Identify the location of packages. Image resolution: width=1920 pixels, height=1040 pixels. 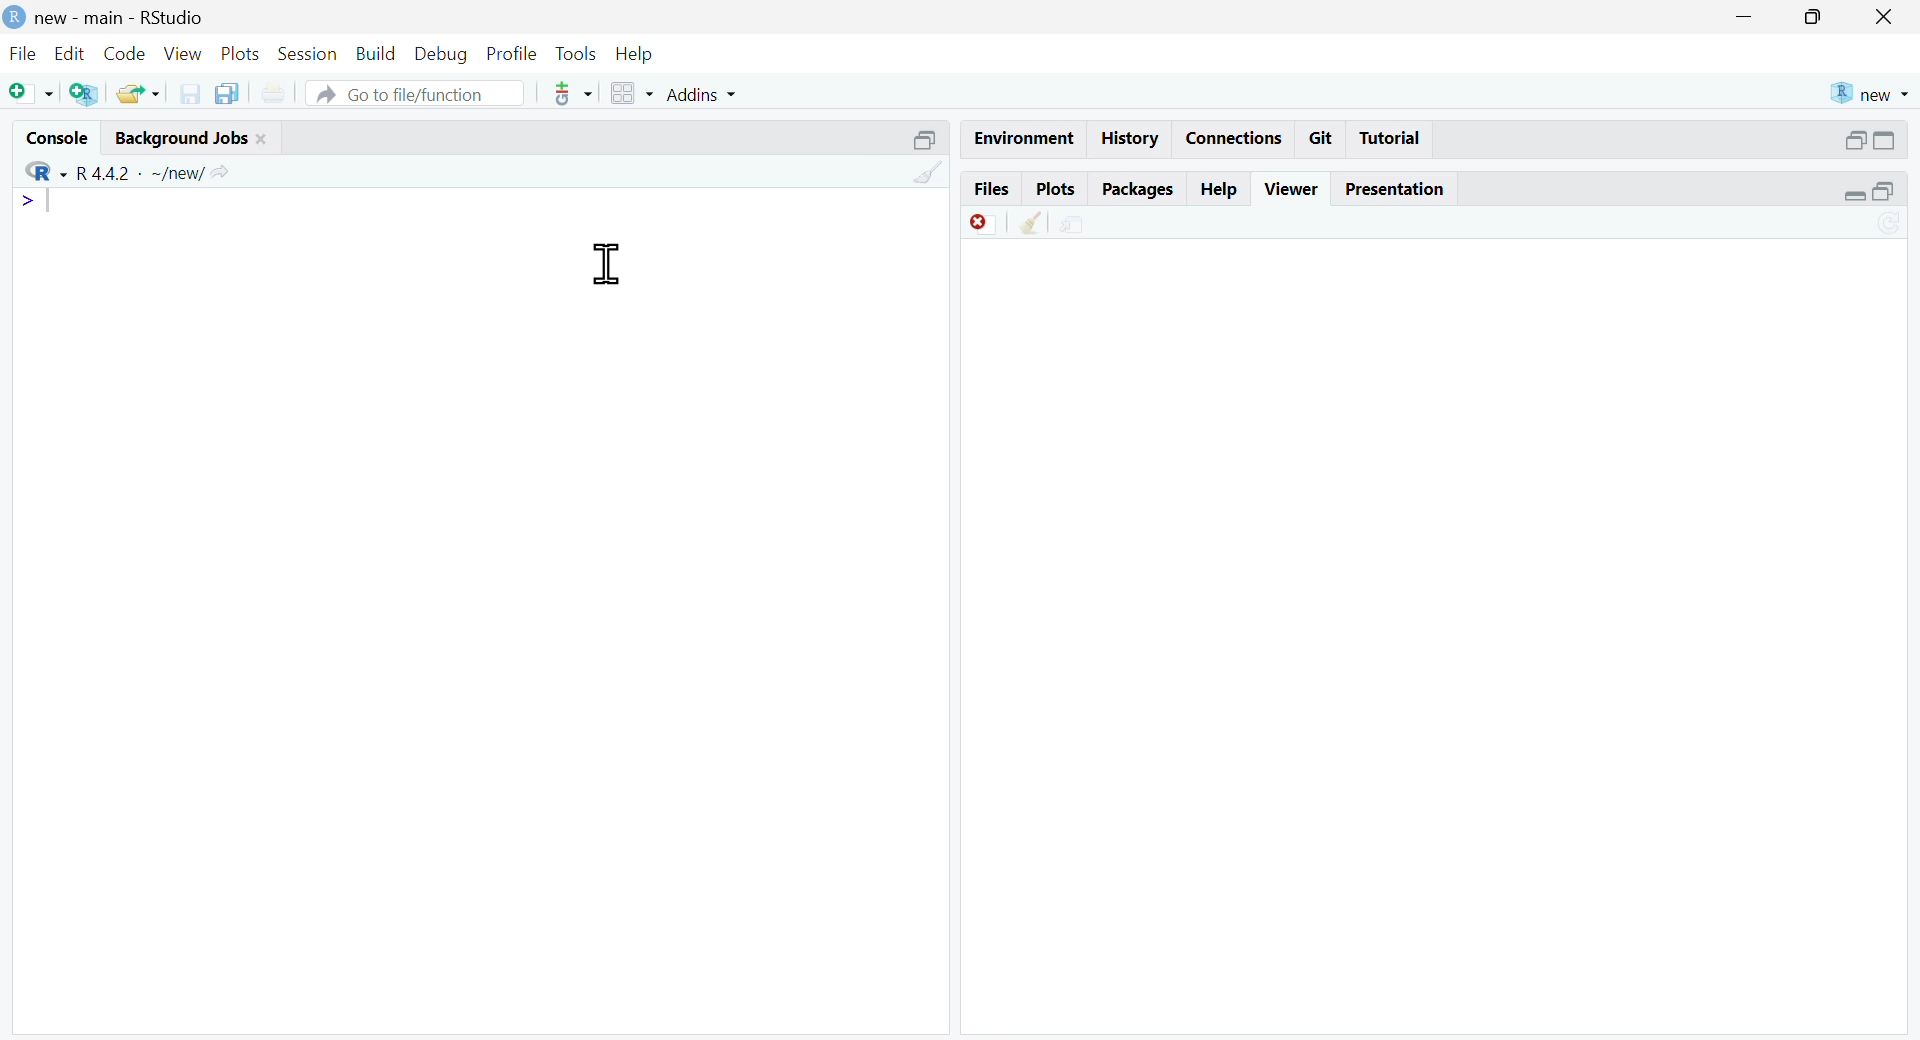
(1139, 189).